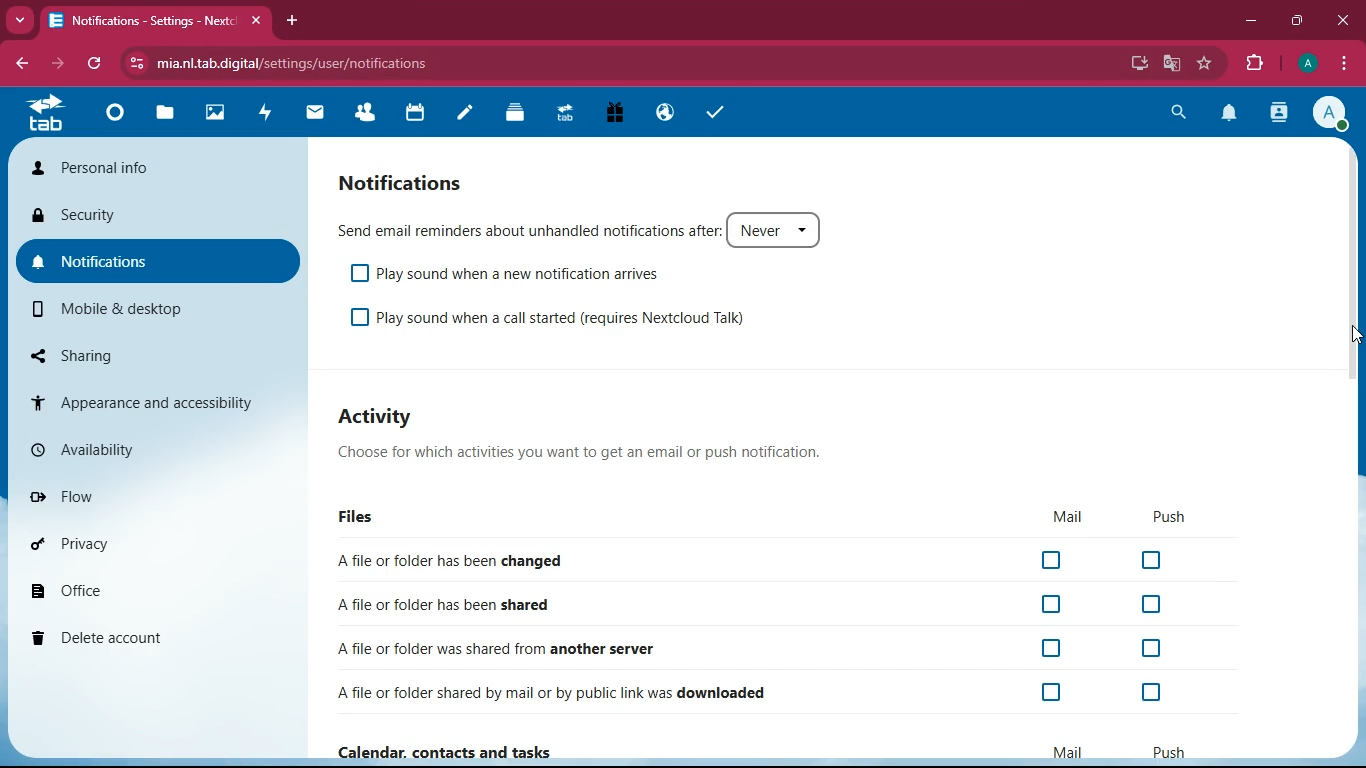  I want to click on home, so click(44, 112).